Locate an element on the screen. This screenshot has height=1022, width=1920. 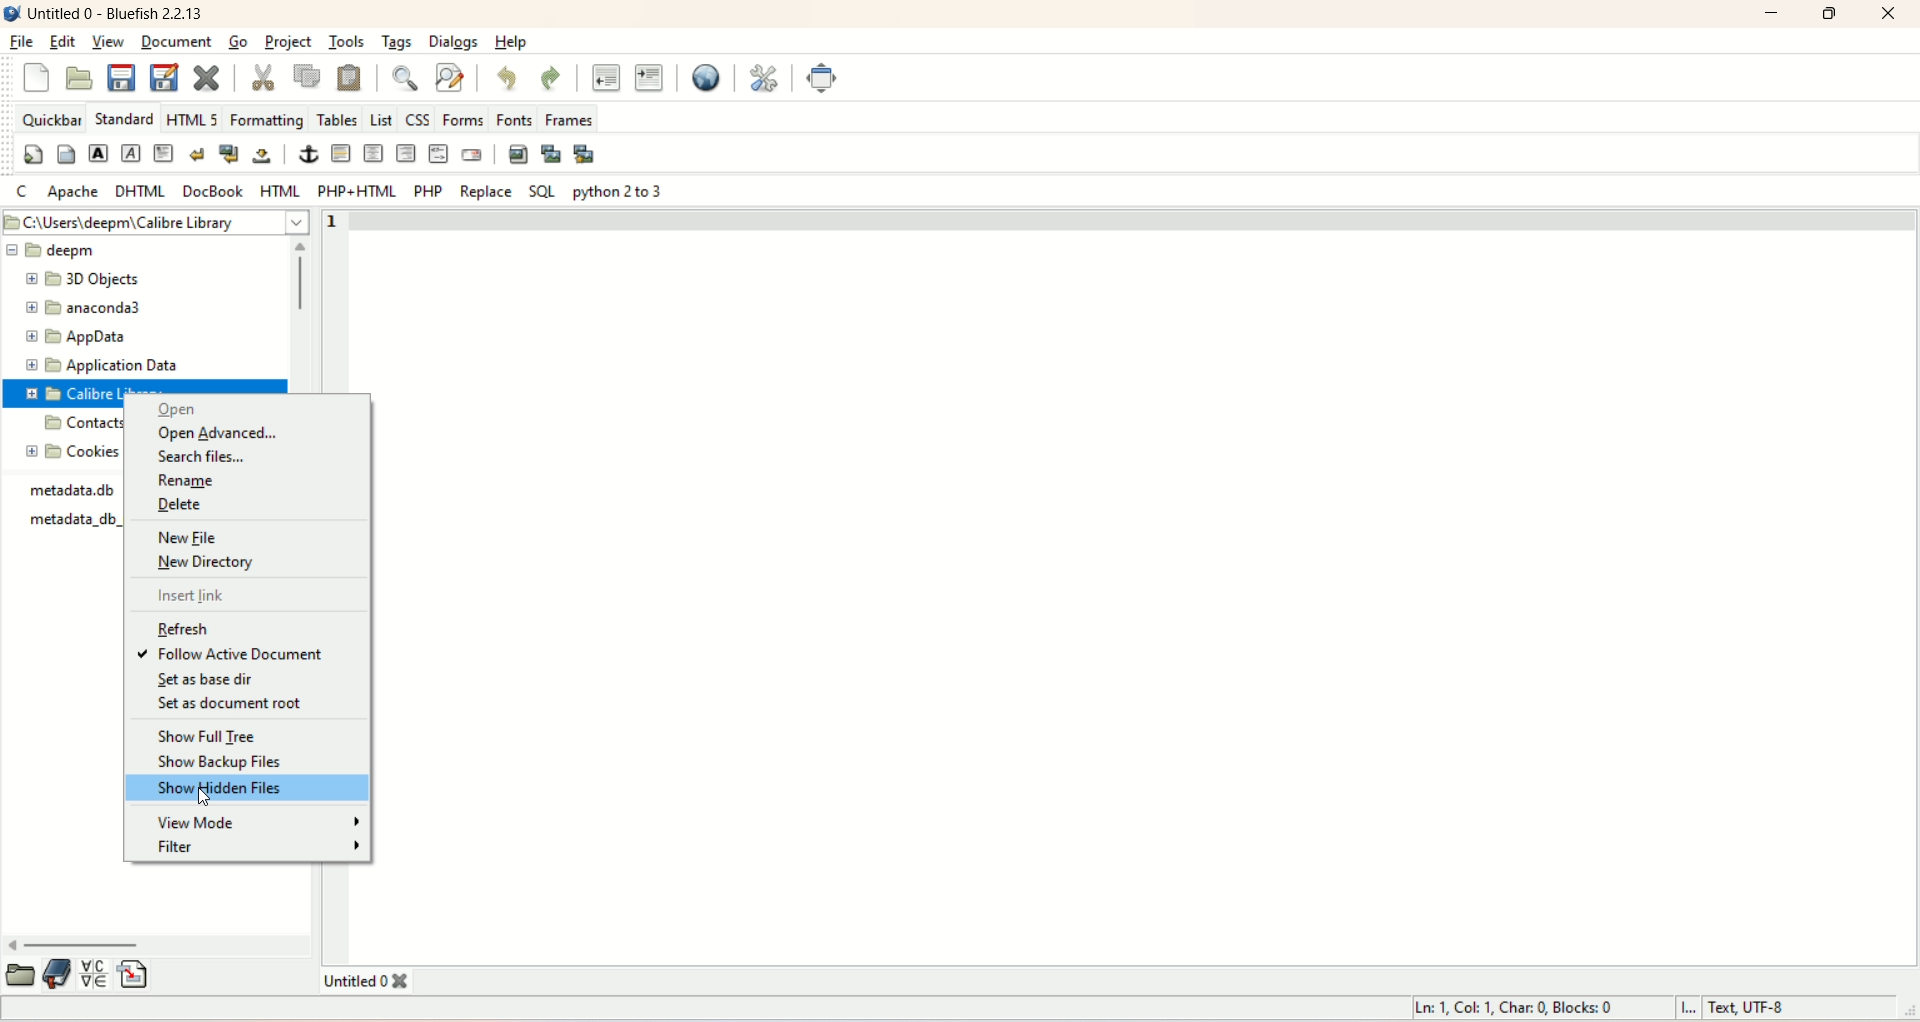
forms is located at coordinates (465, 119).